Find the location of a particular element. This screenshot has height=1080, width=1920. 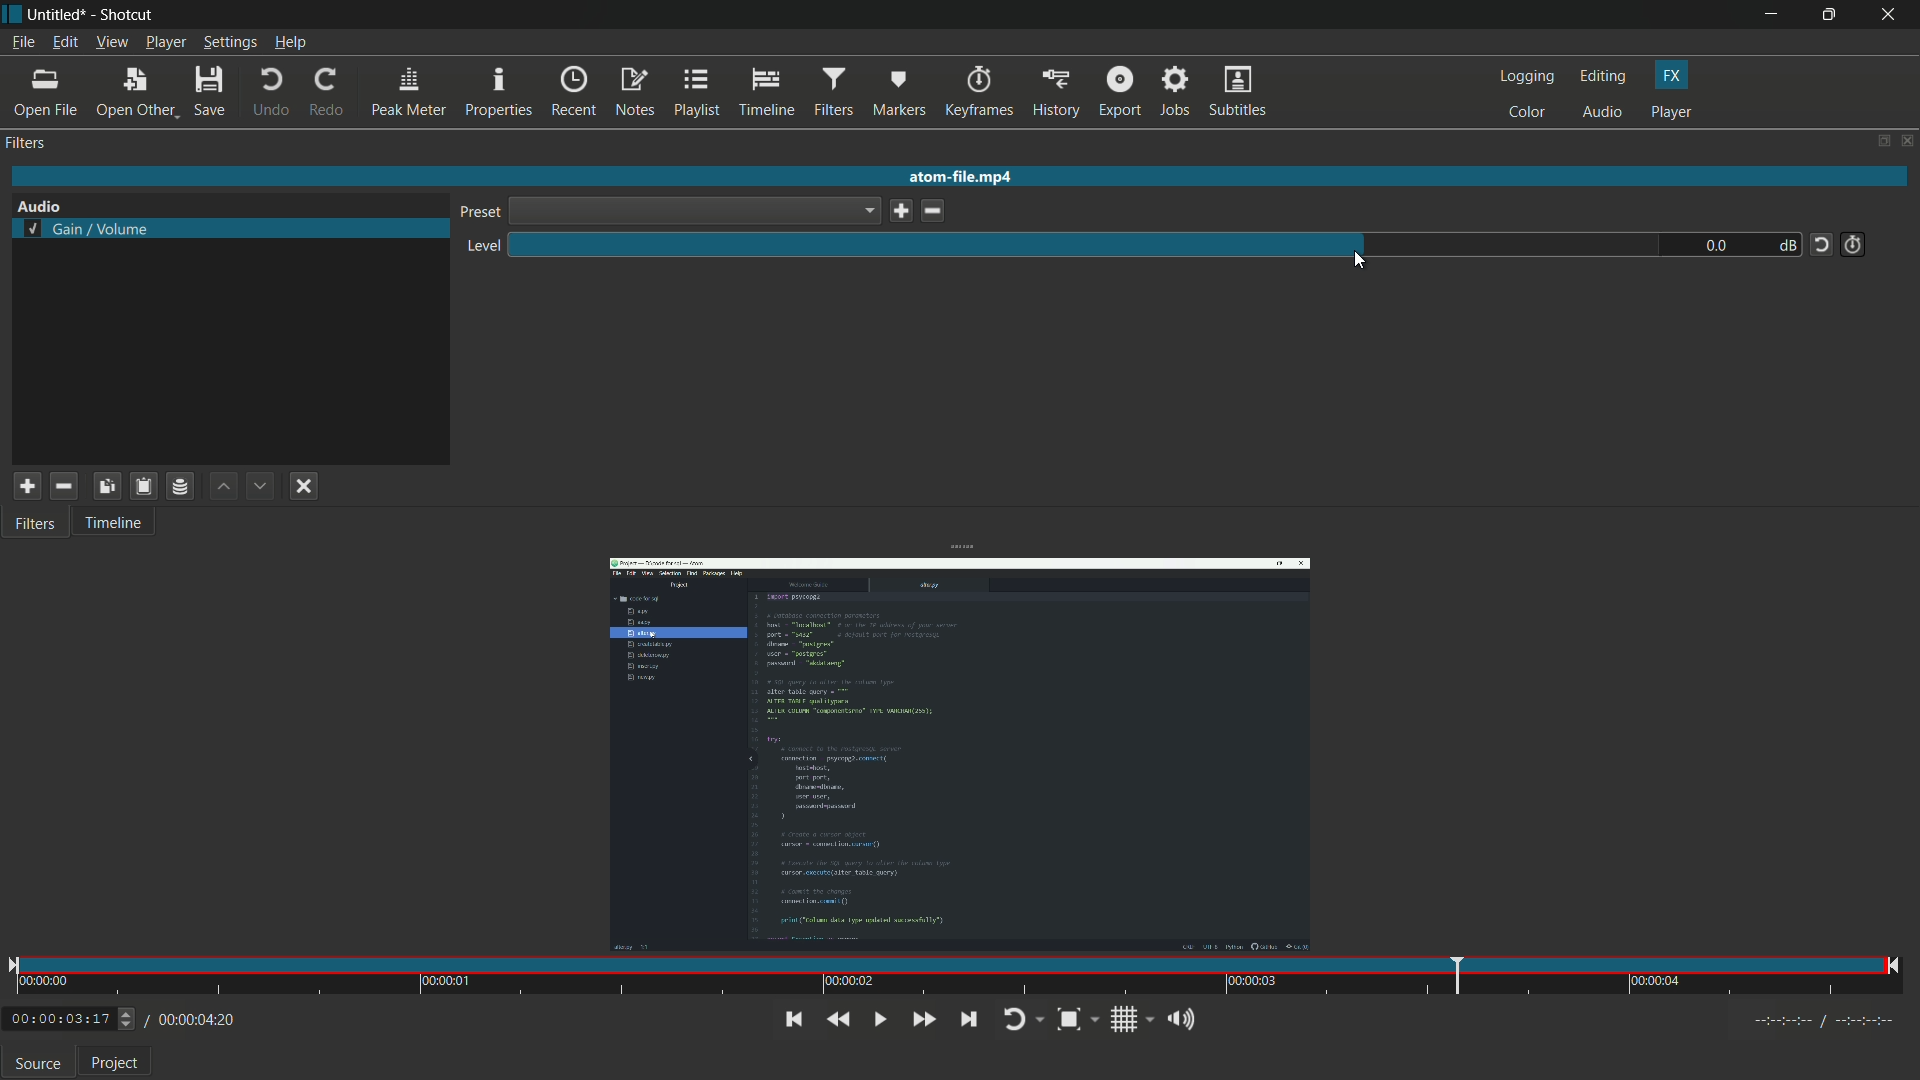

properties is located at coordinates (499, 92).